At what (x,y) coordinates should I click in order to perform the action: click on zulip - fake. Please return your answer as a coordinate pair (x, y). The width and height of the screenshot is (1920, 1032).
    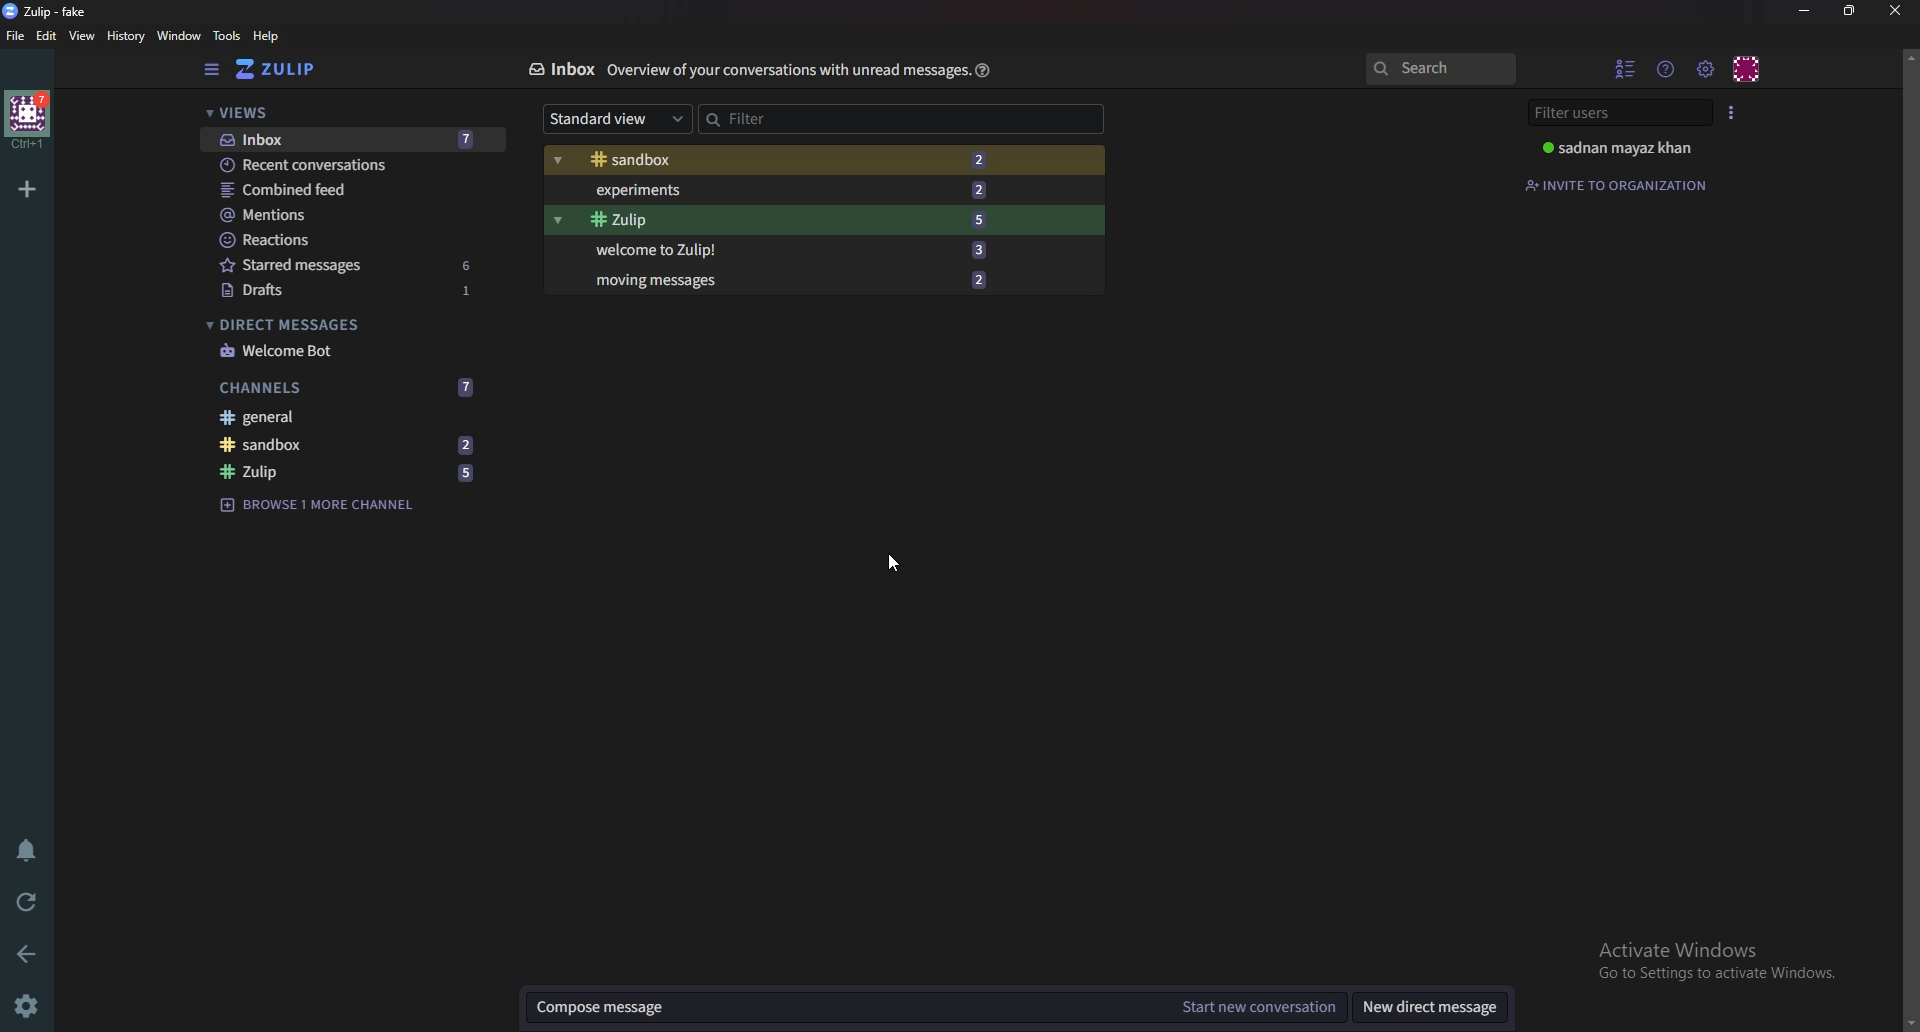
    Looking at the image, I should click on (48, 12).